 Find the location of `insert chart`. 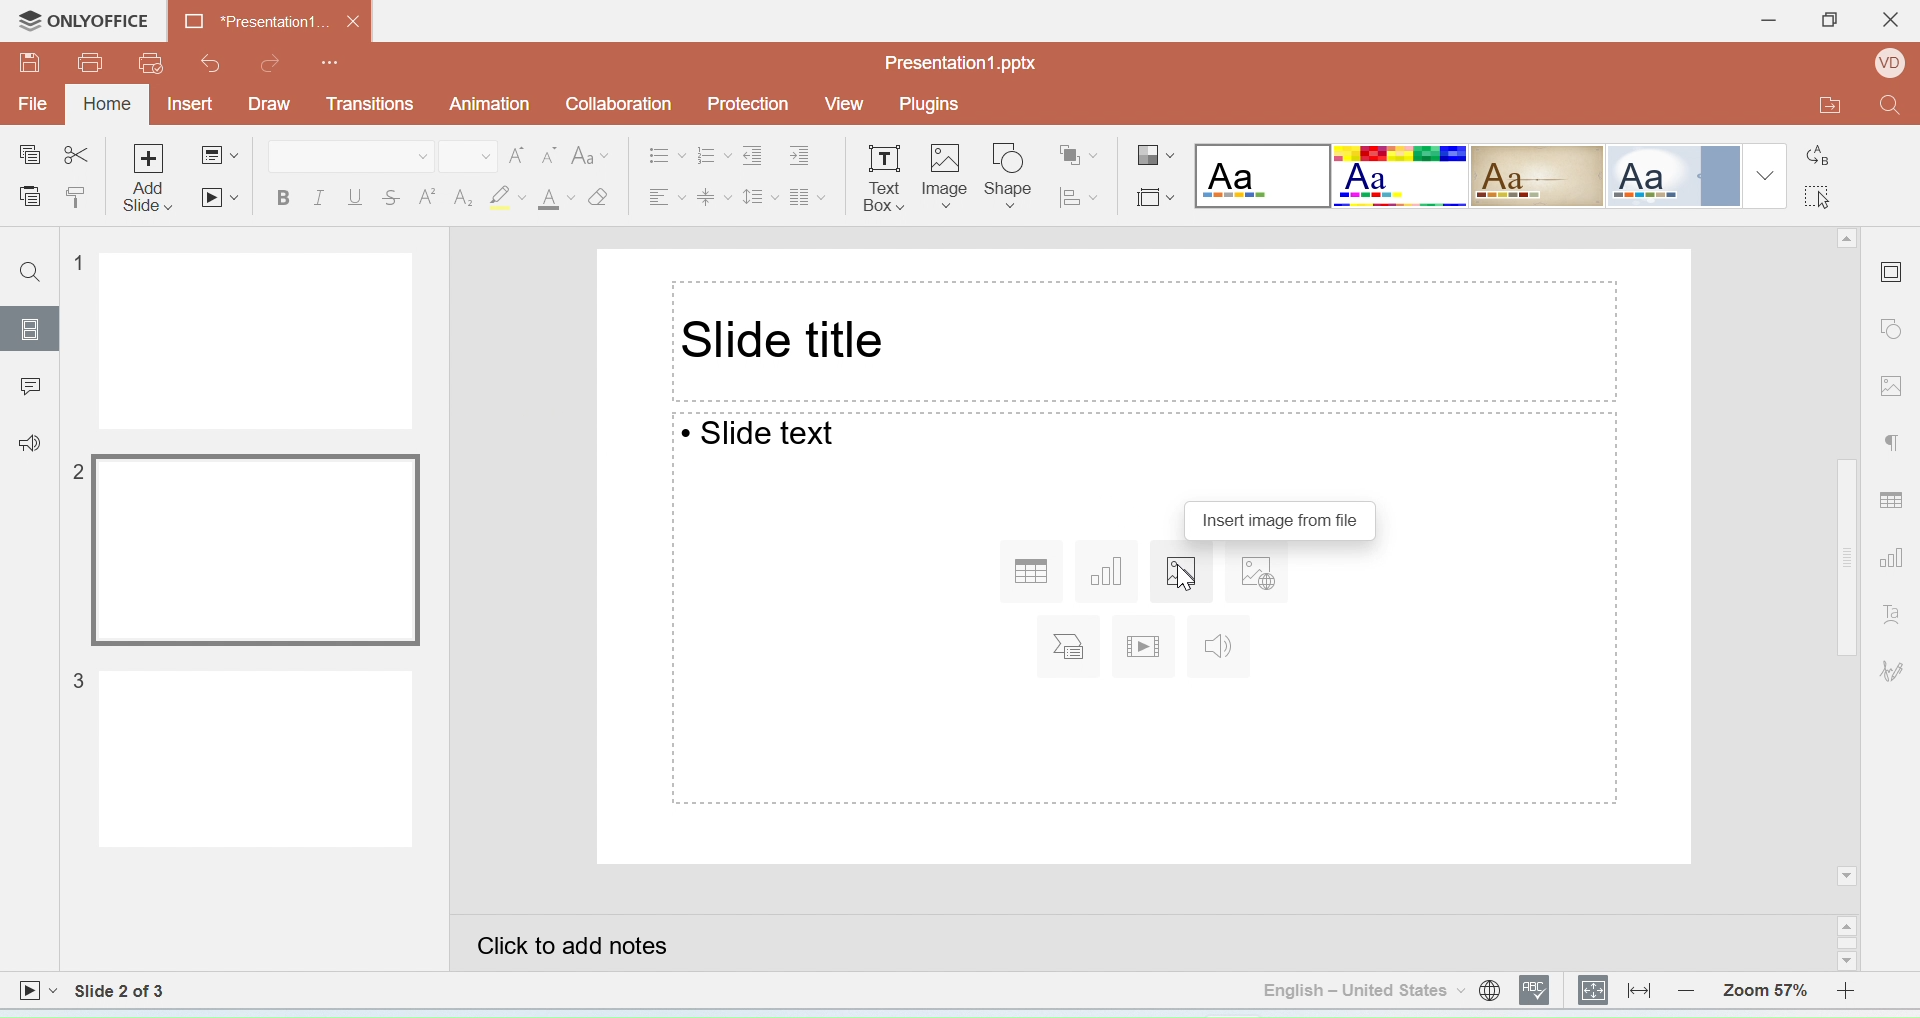

insert chart is located at coordinates (1111, 571).